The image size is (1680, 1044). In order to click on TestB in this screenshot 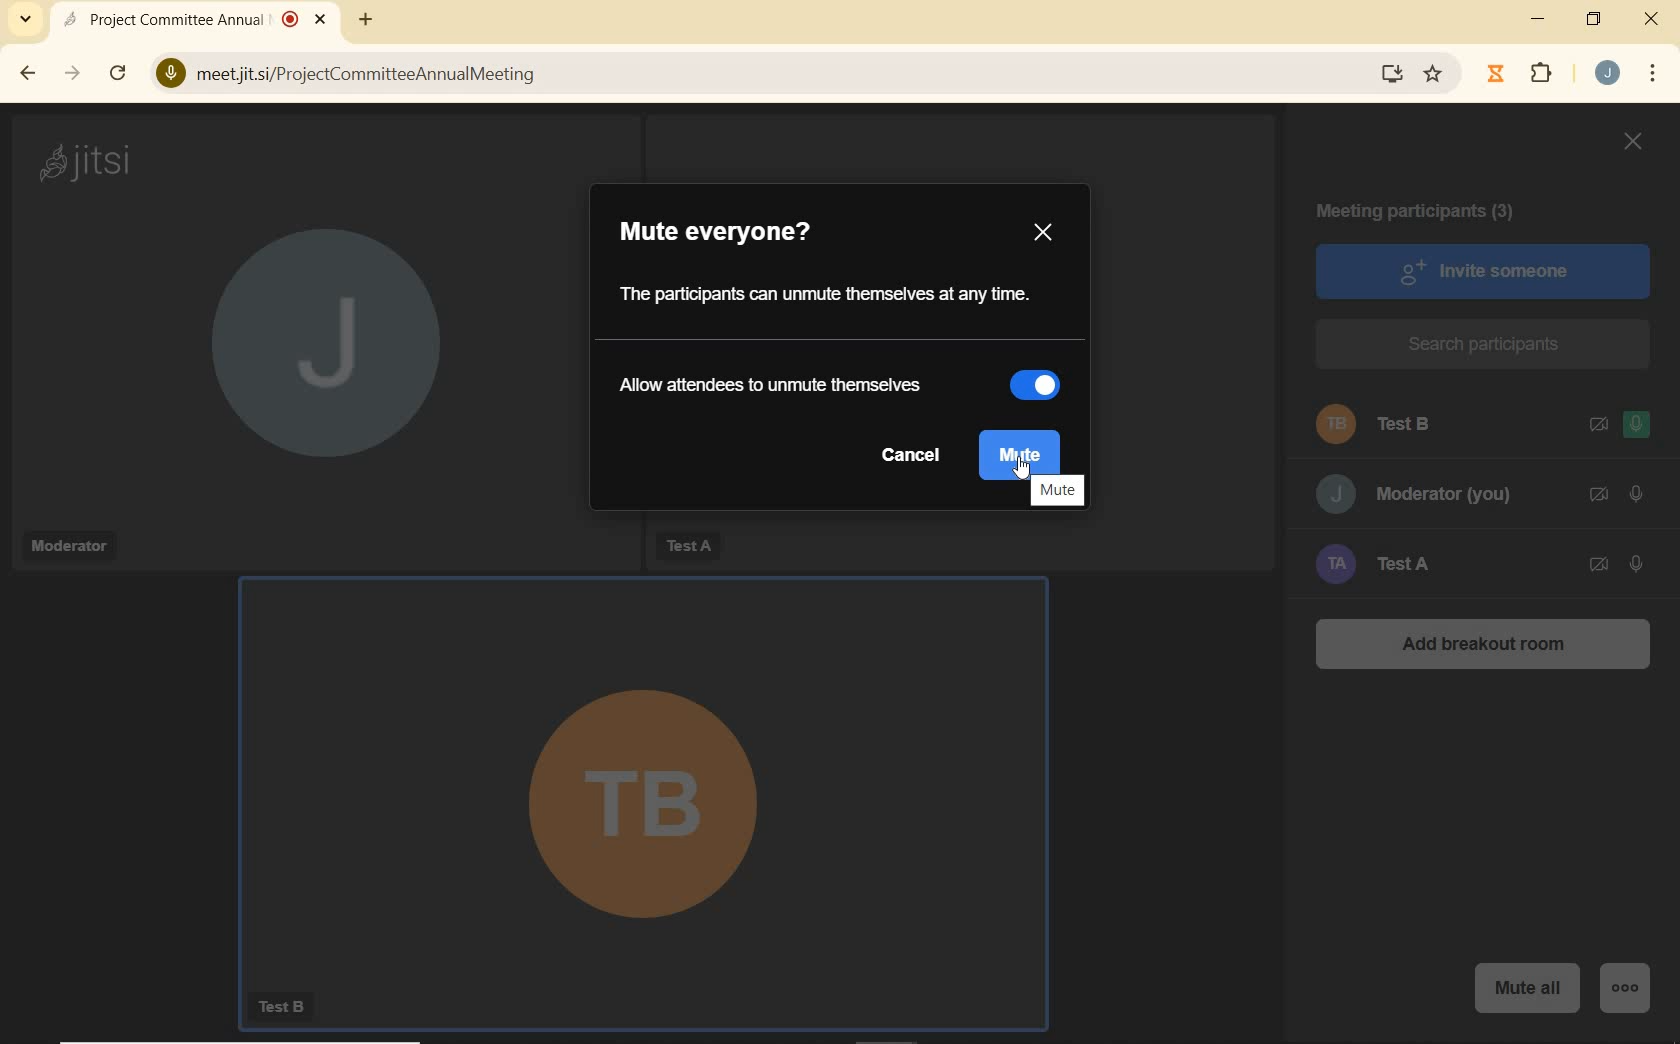, I will do `click(288, 1008)`.